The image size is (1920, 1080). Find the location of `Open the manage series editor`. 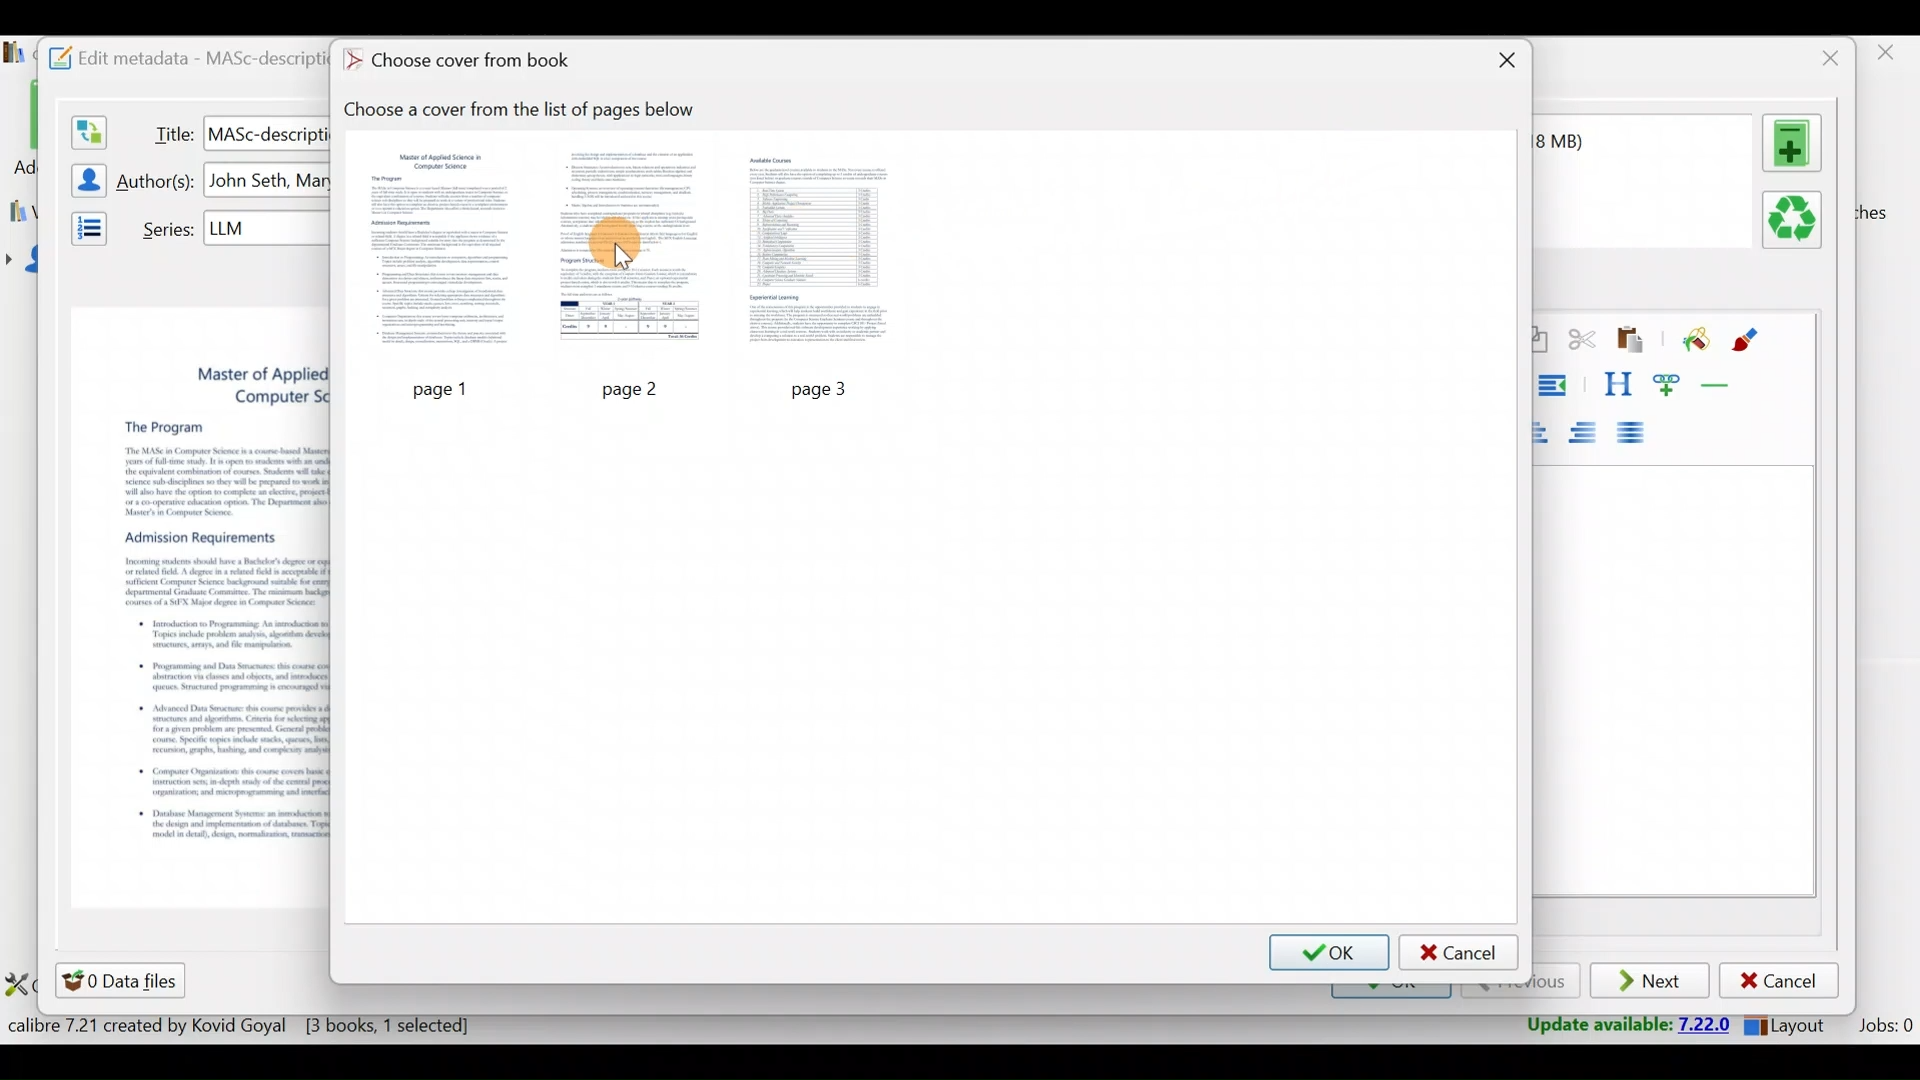

Open the manage series editor is located at coordinates (83, 225).